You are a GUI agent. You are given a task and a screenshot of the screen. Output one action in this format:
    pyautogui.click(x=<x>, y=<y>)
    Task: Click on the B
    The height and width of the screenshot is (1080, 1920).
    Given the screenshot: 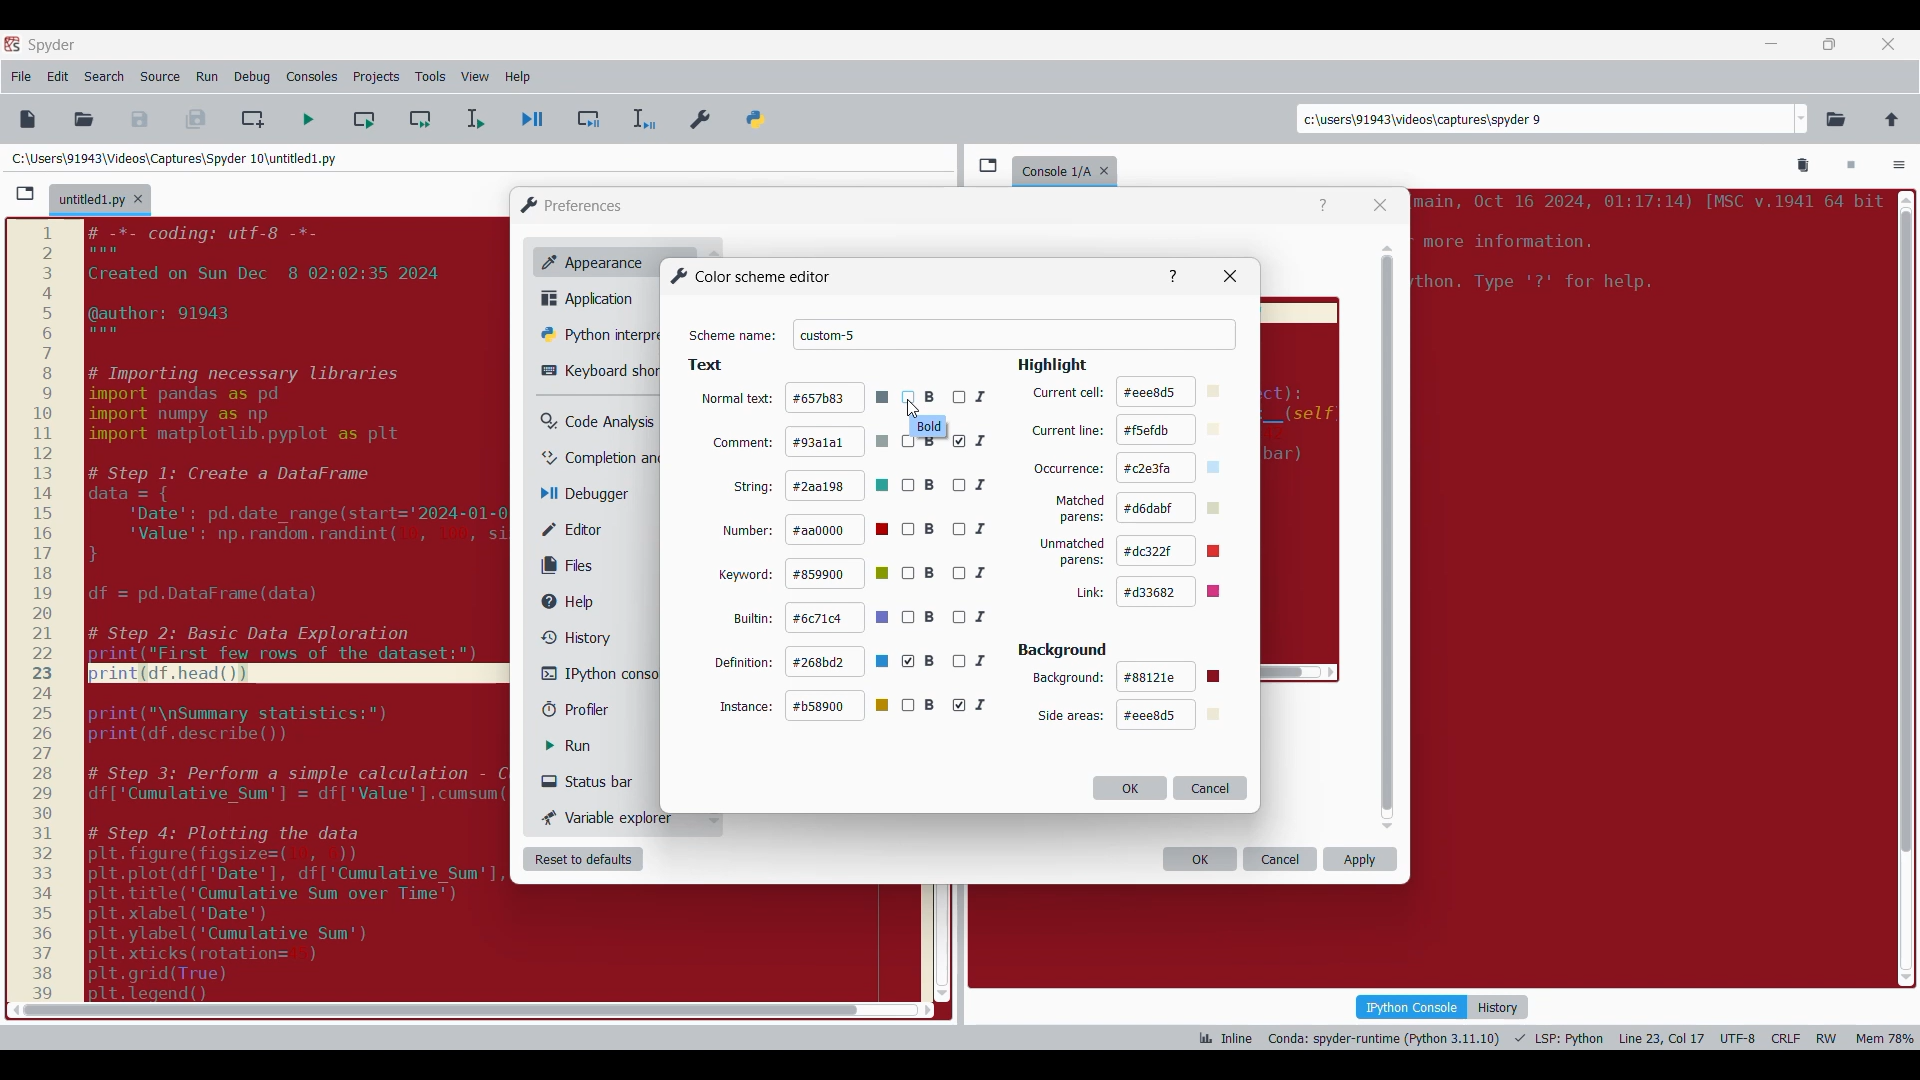 What is the action you would take?
    pyautogui.click(x=920, y=530)
    